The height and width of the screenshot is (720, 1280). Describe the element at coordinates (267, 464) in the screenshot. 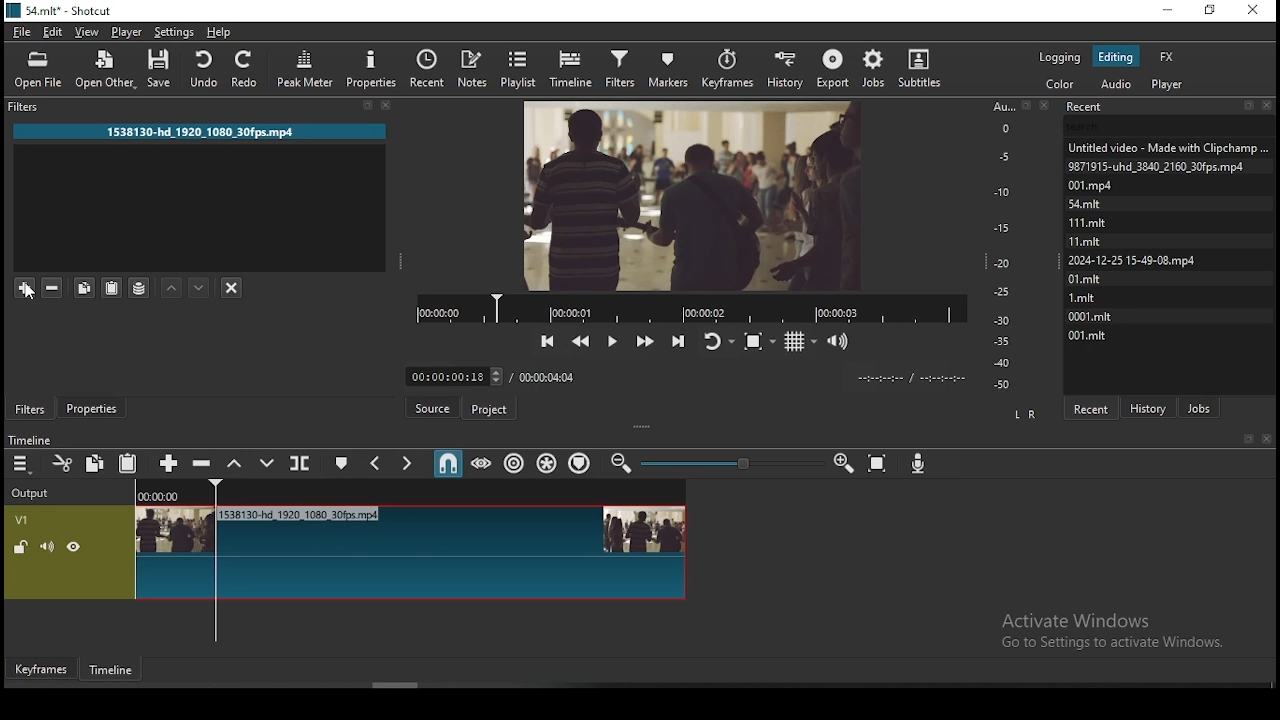

I see `overwrite` at that location.